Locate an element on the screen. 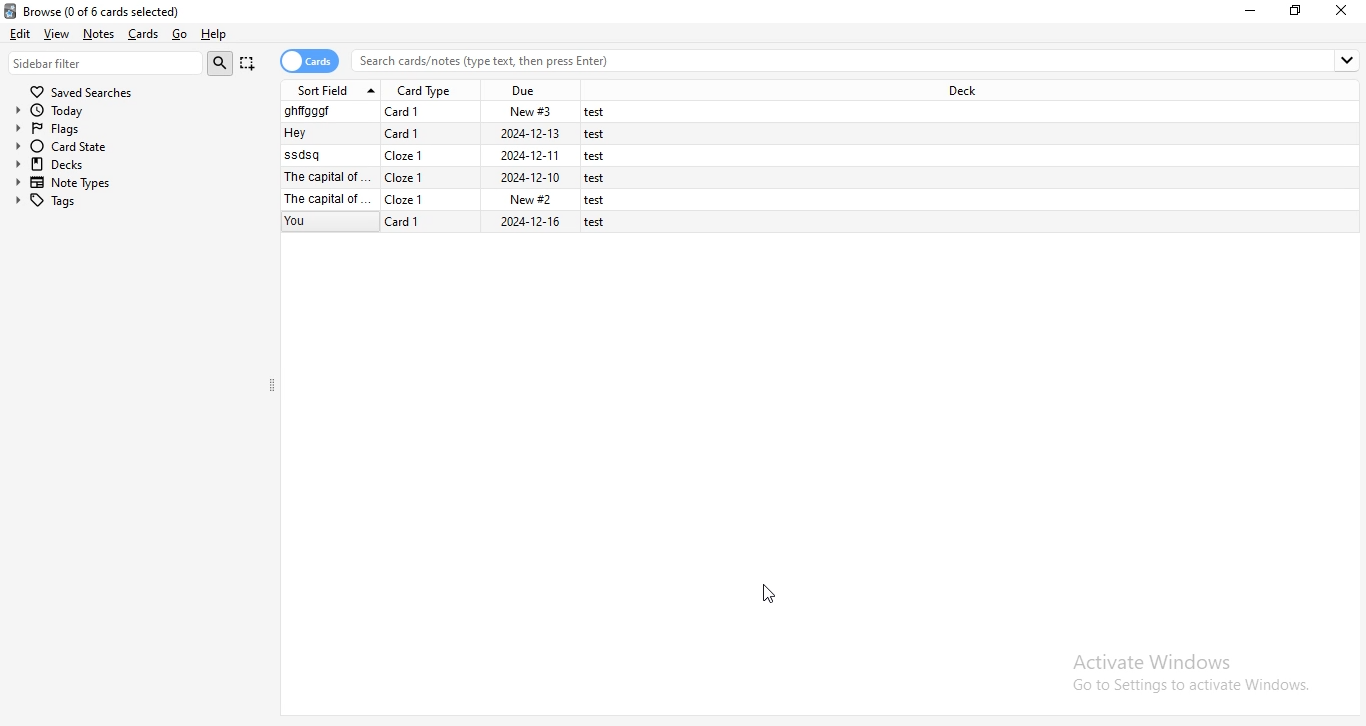  due is located at coordinates (530, 88).